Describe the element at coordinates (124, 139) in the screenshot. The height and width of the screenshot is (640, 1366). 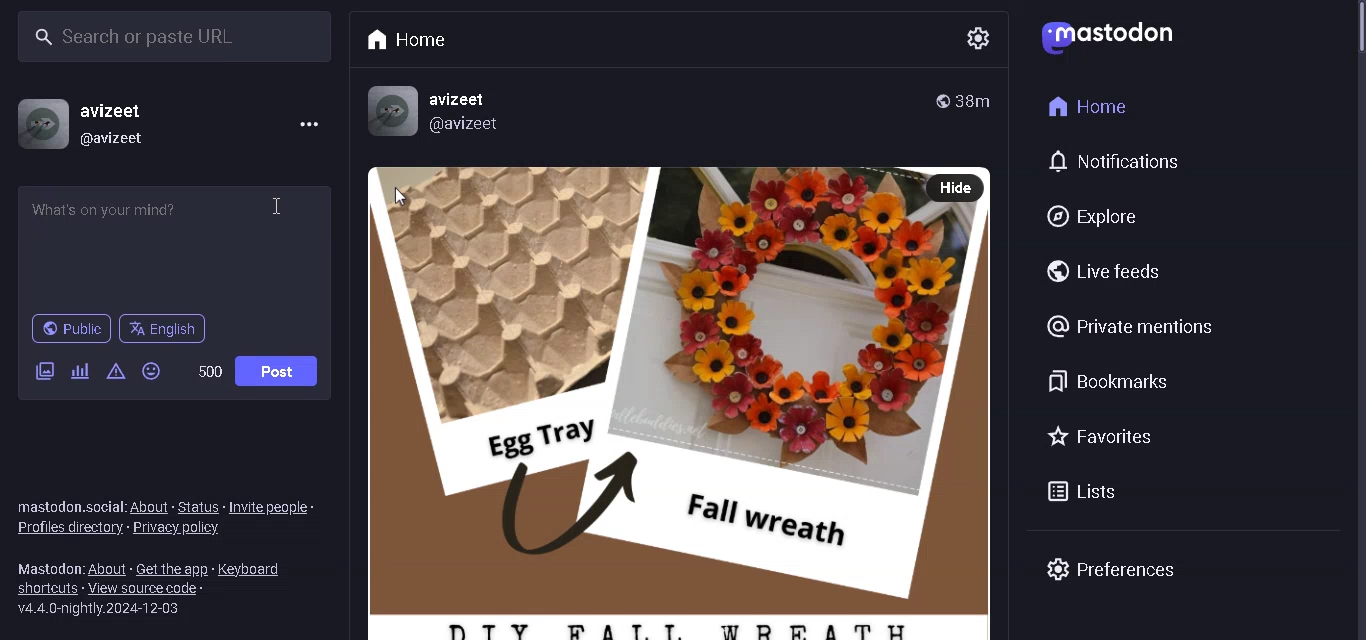
I see `@username` at that location.